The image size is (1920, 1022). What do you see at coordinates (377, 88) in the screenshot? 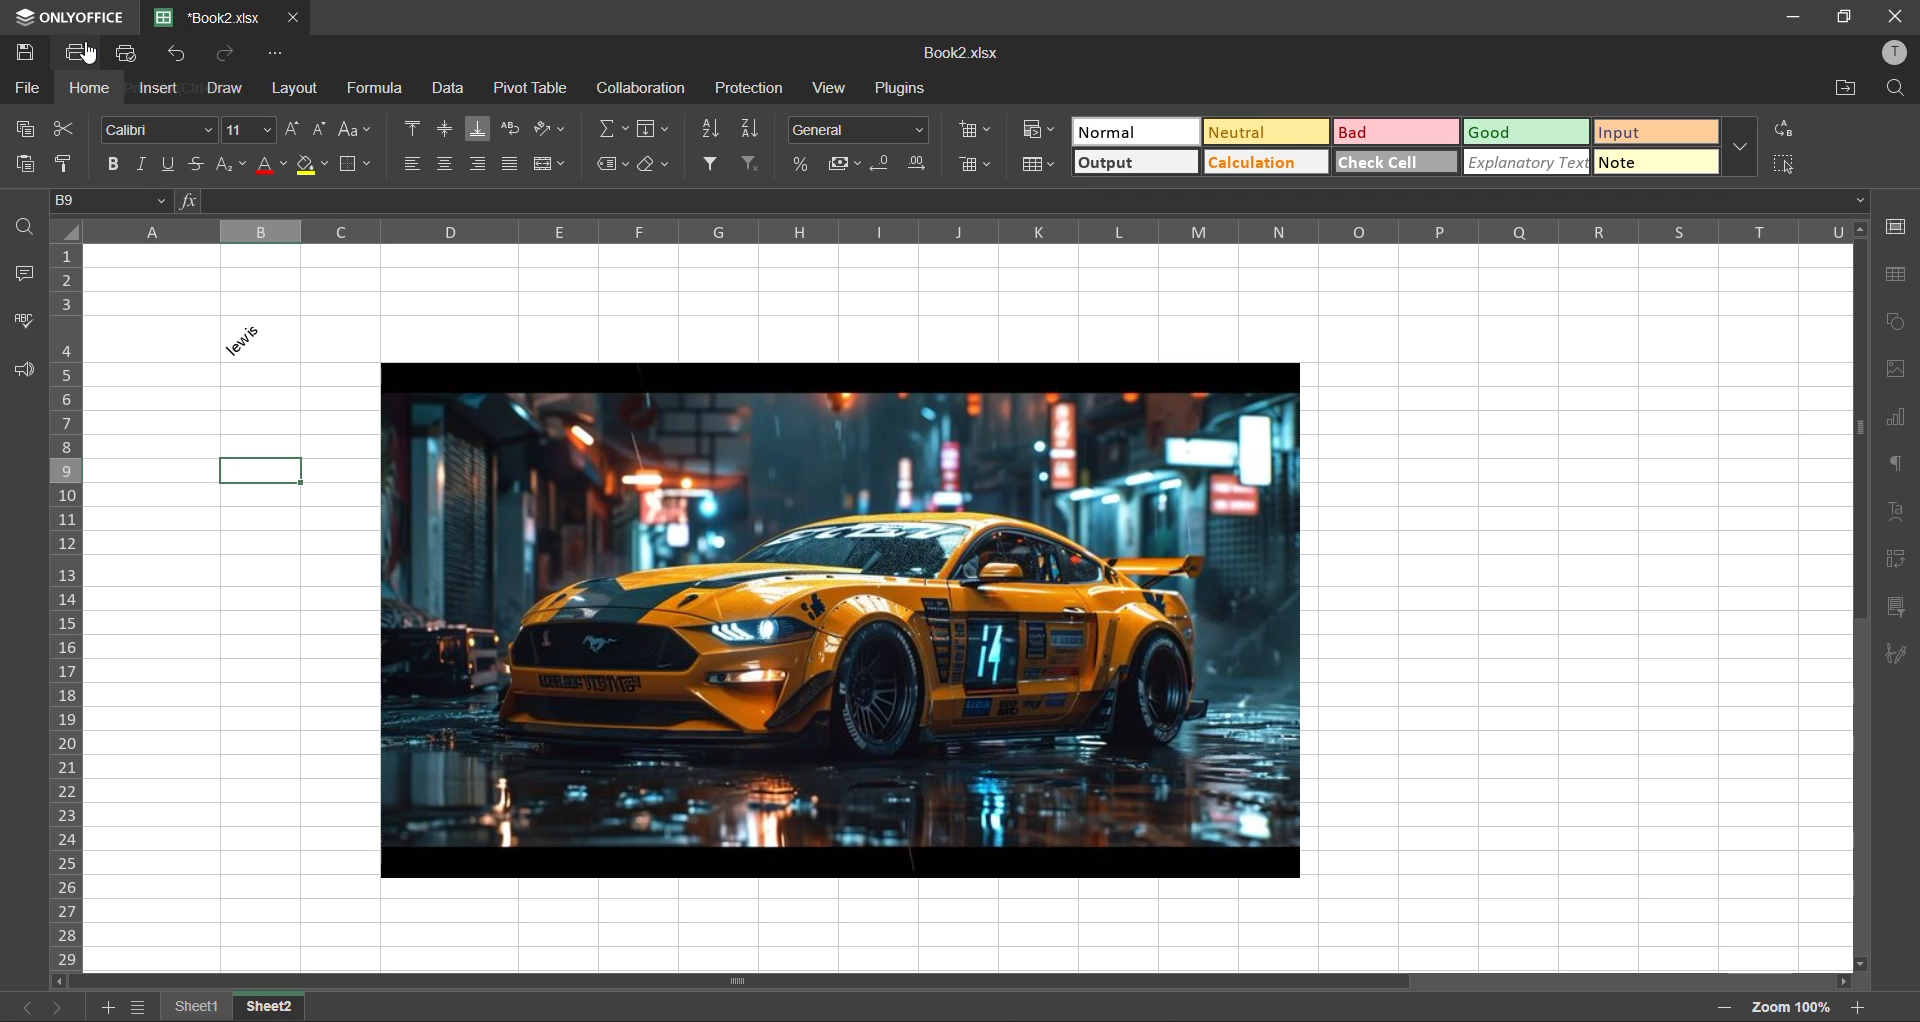
I see `formula` at bounding box center [377, 88].